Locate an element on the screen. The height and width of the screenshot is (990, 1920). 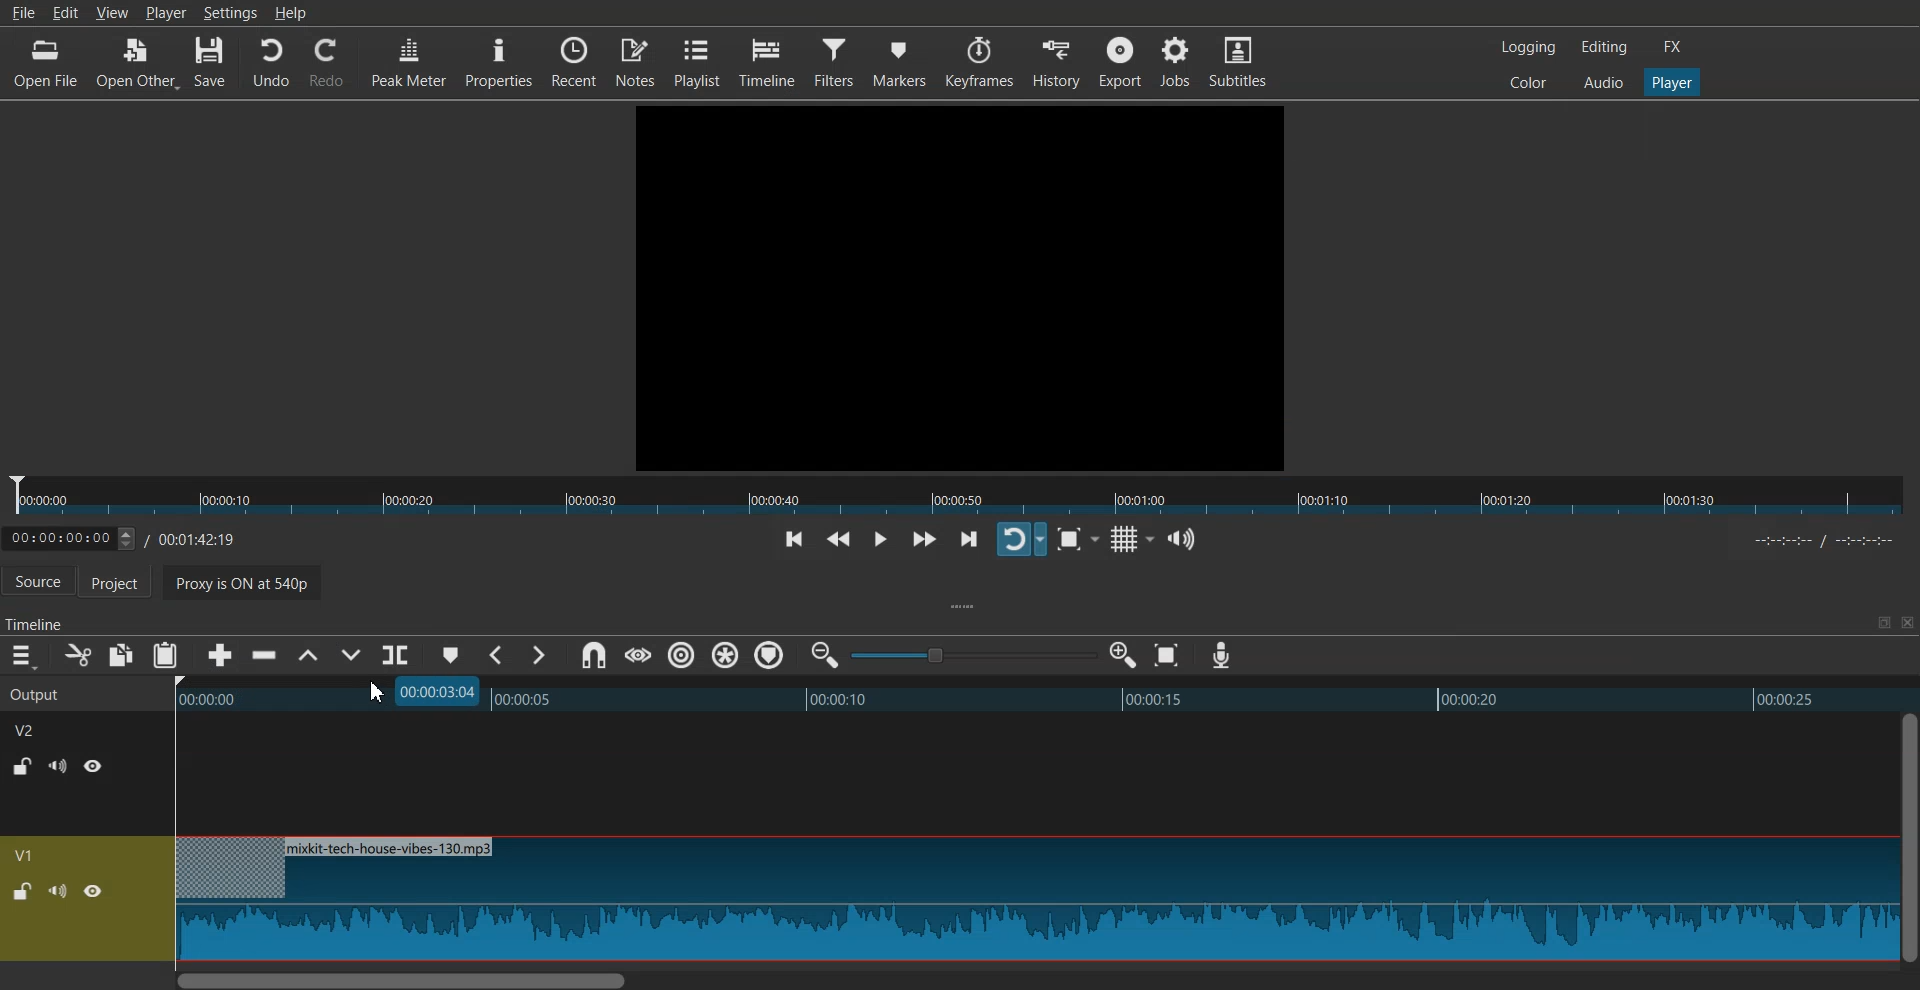
Ripple is located at coordinates (682, 655).